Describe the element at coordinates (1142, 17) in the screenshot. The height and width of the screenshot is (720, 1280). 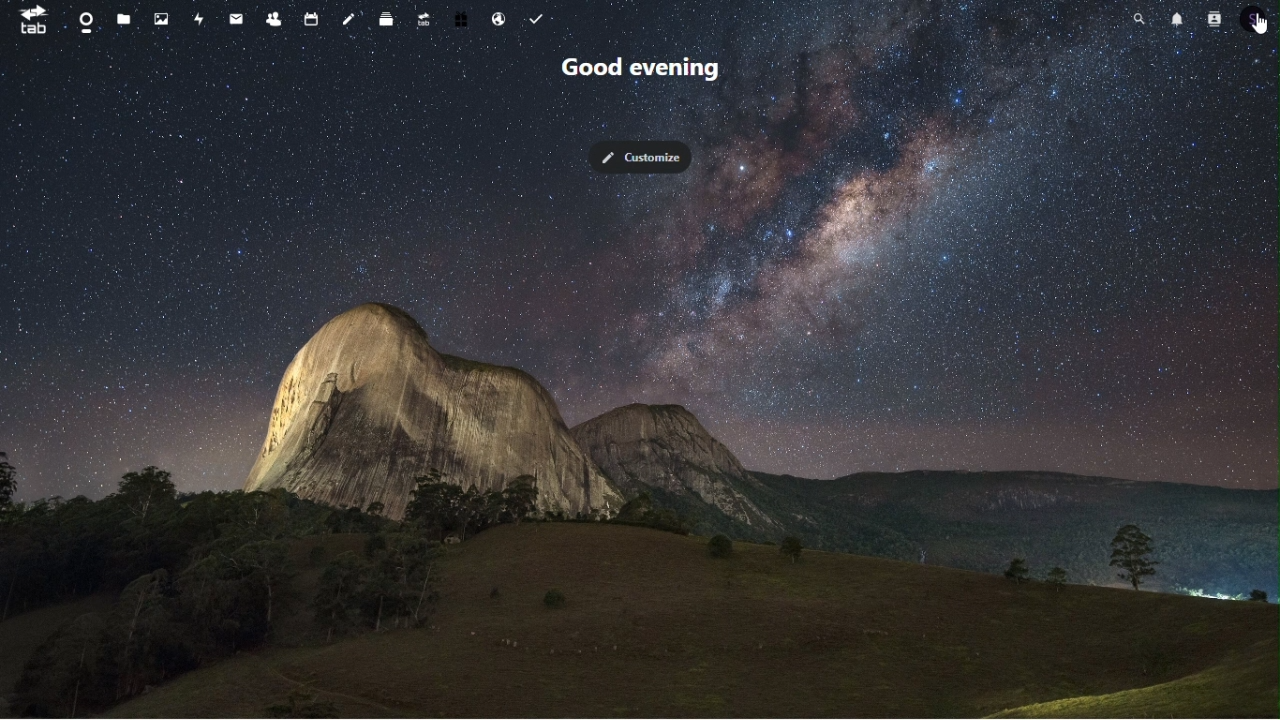
I see `search` at that location.